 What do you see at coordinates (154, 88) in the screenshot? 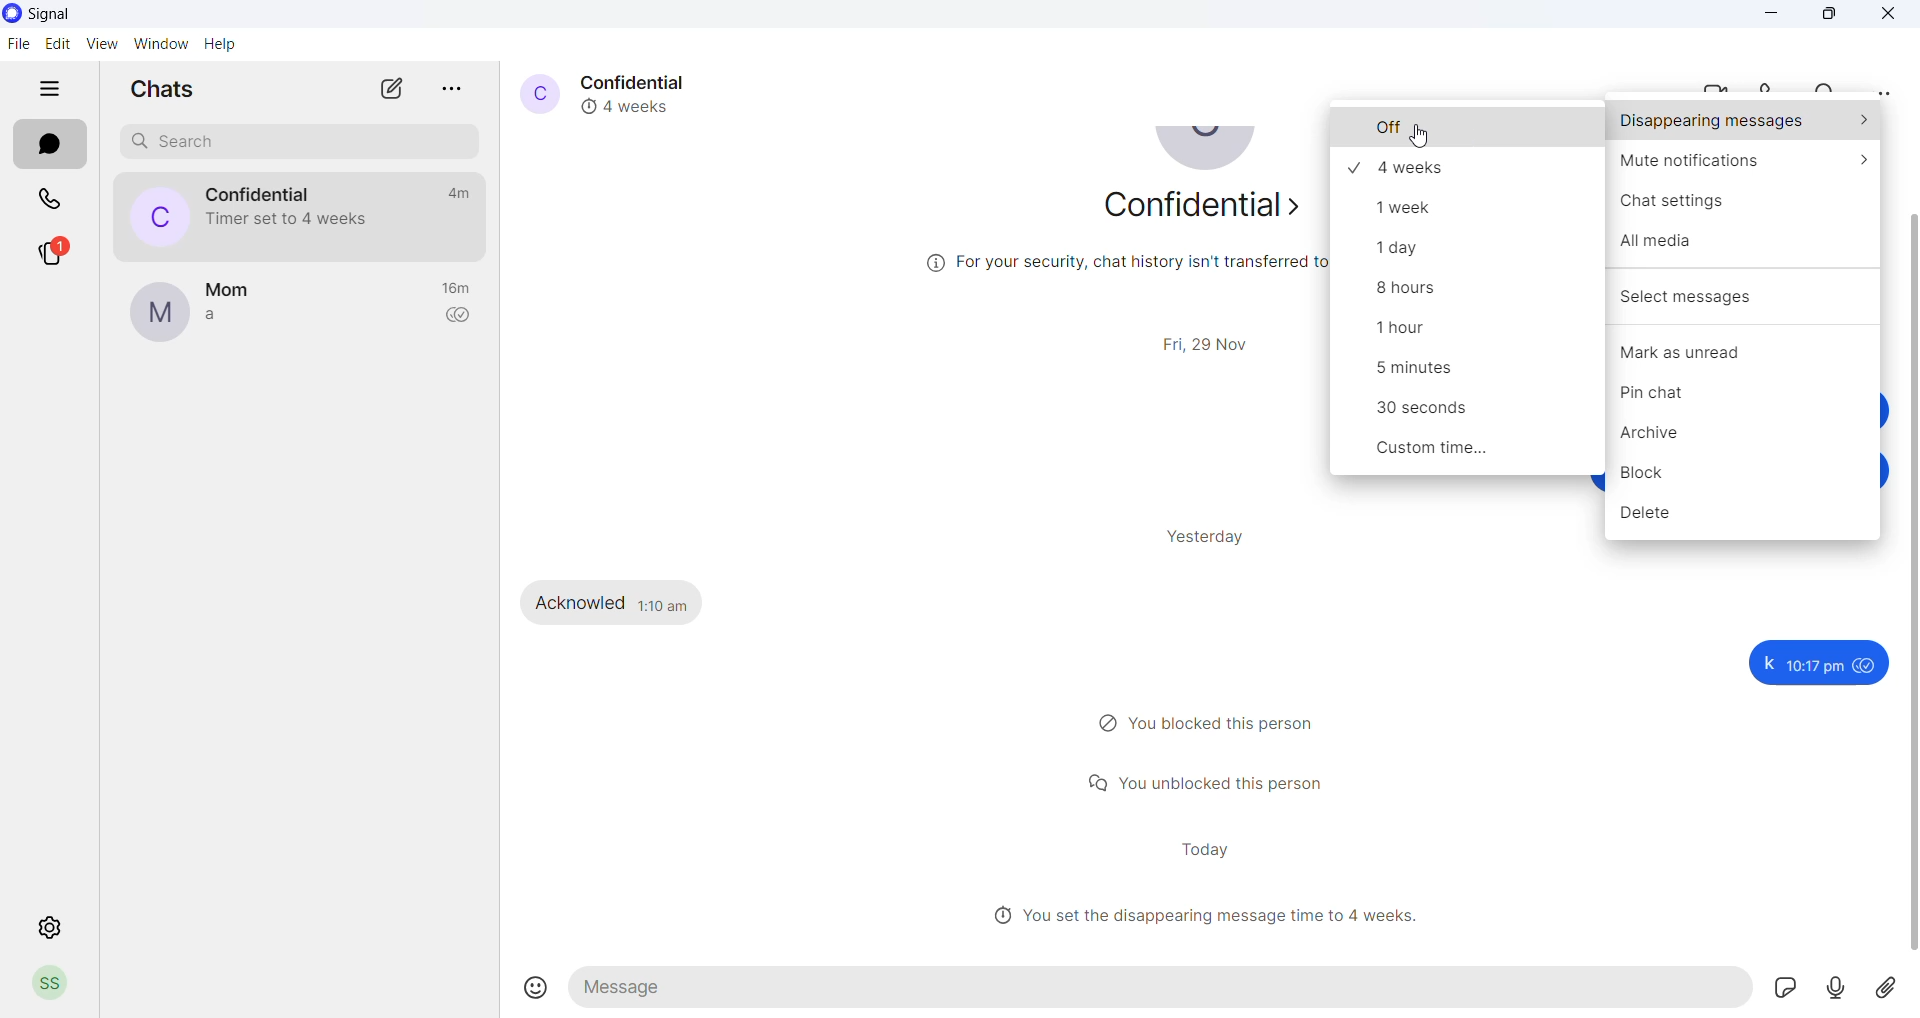
I see `chats heading` at bounding box center [154, 88].